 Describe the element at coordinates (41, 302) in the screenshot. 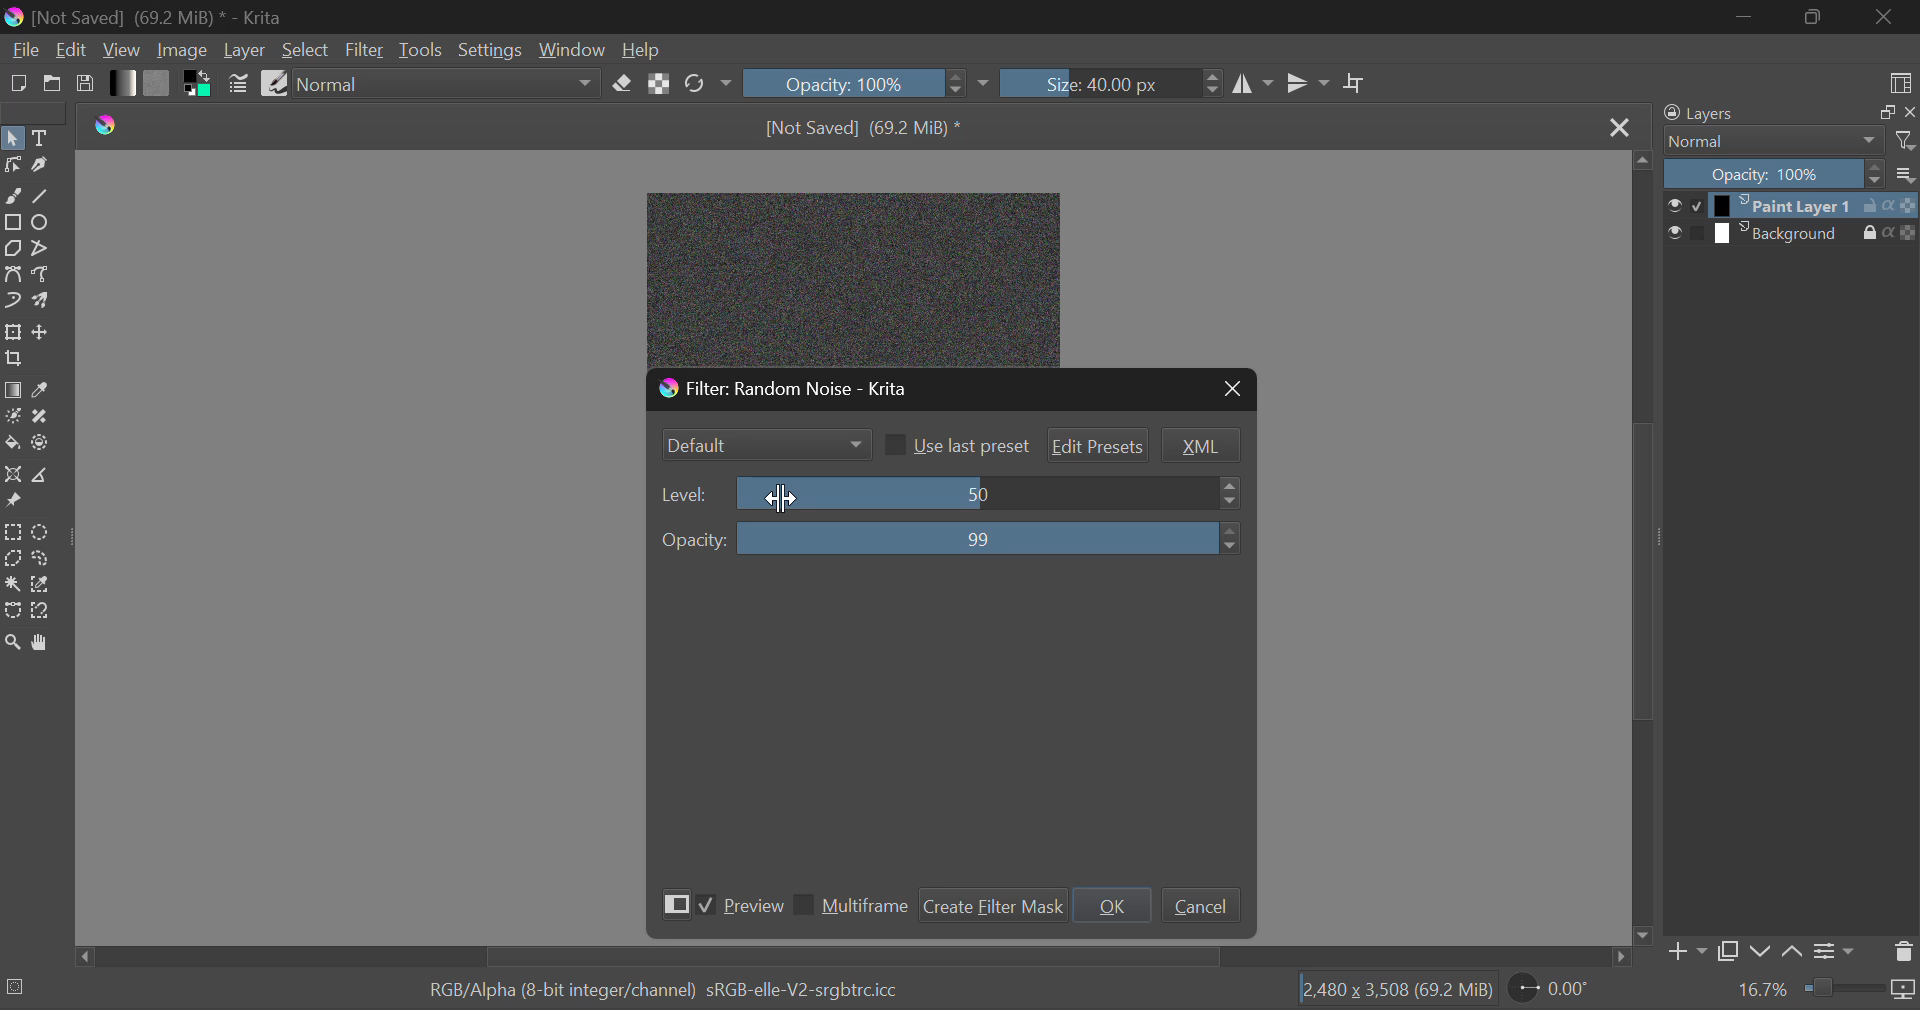

I see `Multibrush Tool` at that location.